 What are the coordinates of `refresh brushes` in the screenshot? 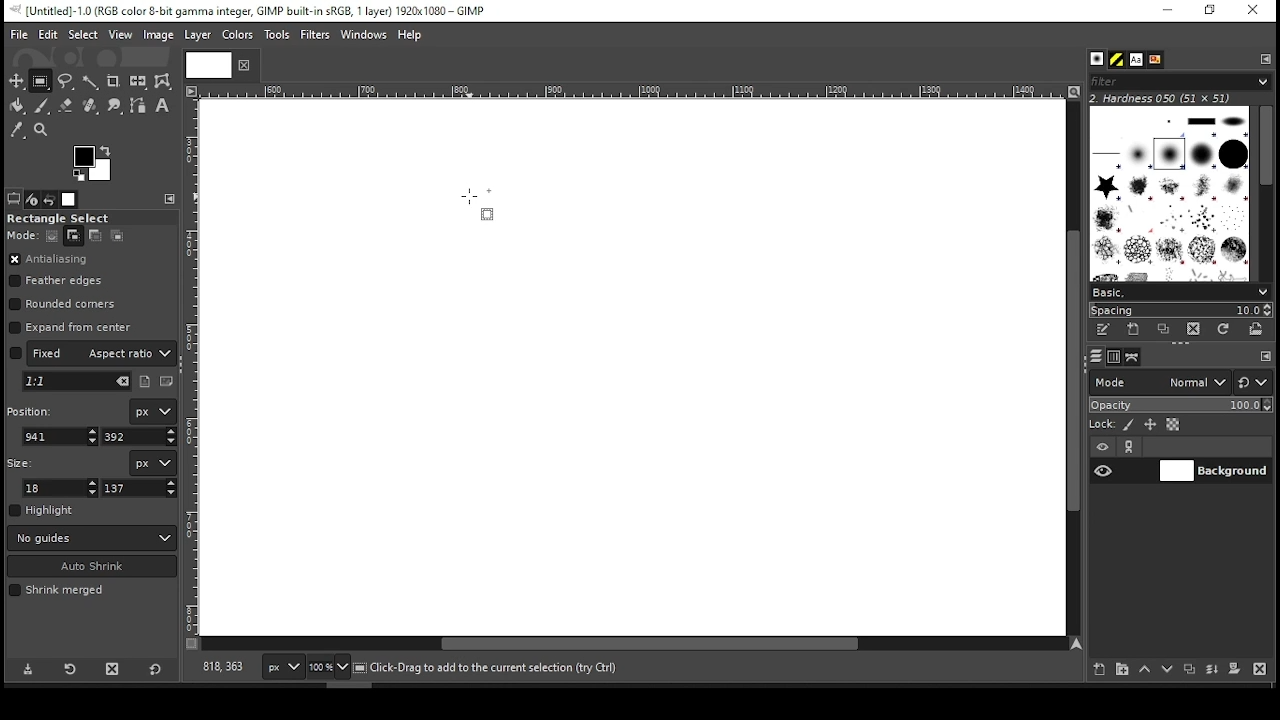 It's located at (1222, 331).